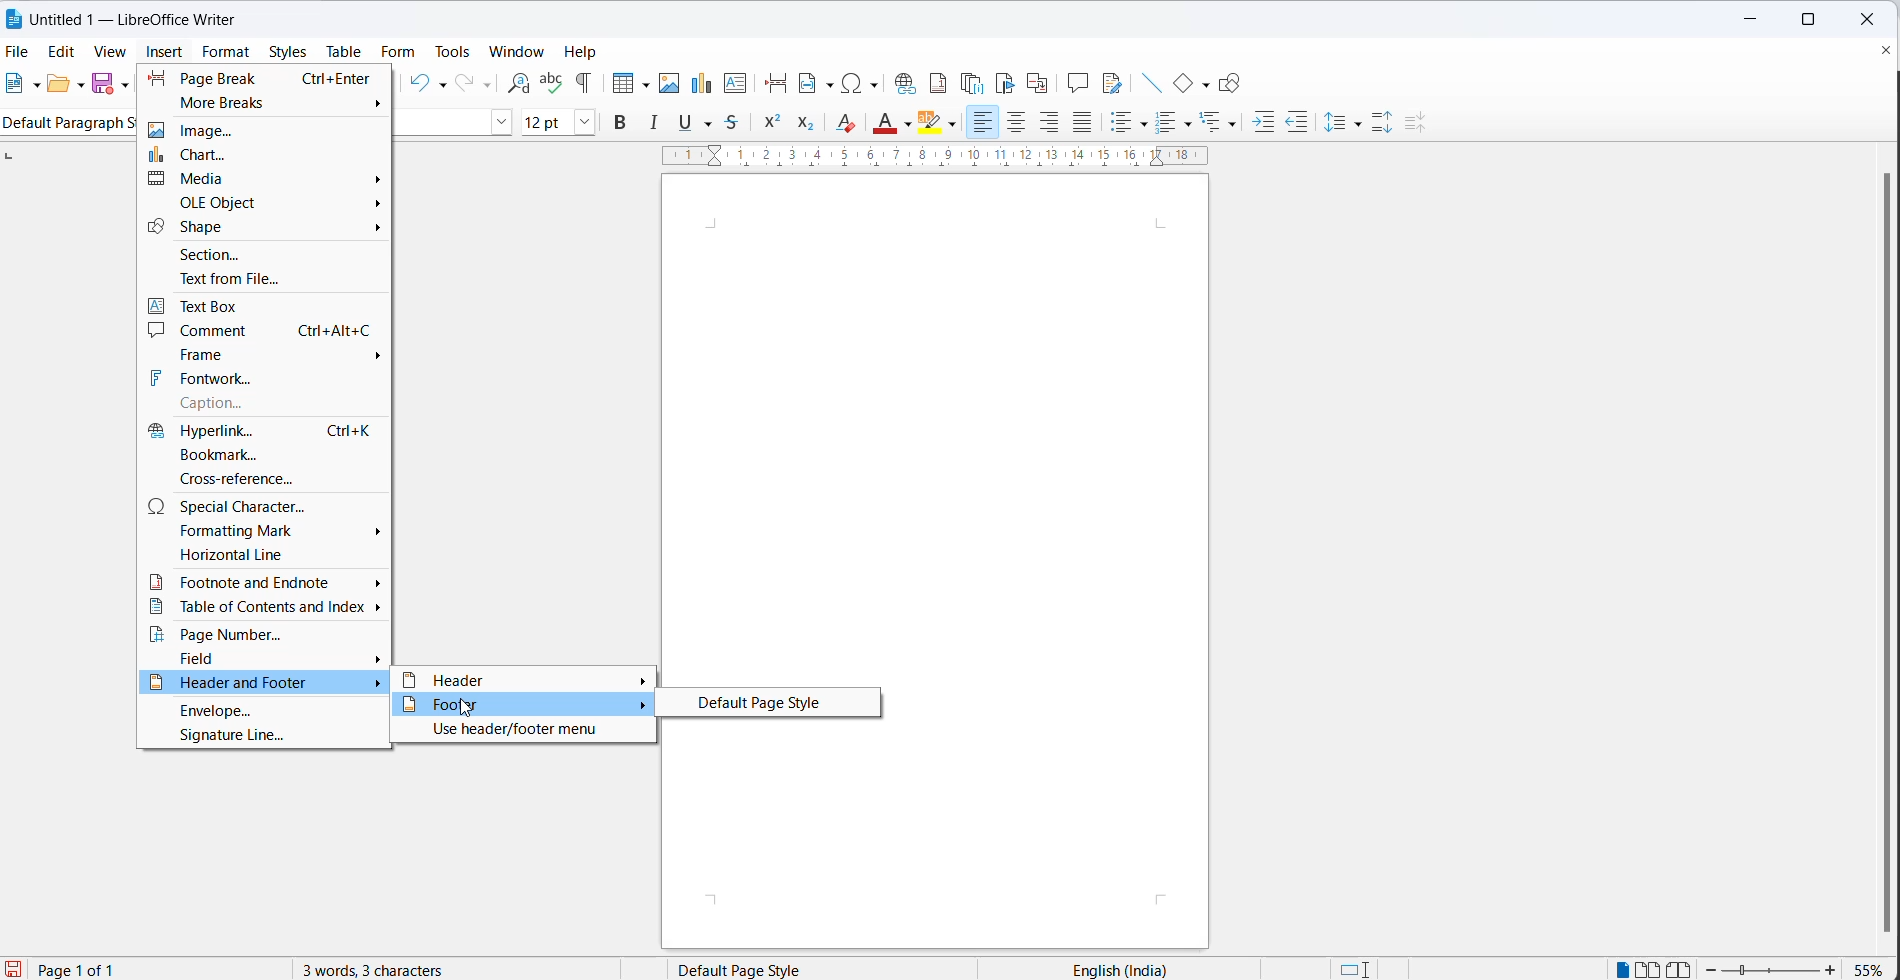 Image resolution: width=1900 pixels, height=980 pixels. What do you see at coordinates (440, 122) in the screenshot?
I see `font name` at bounding box center [440, 122].